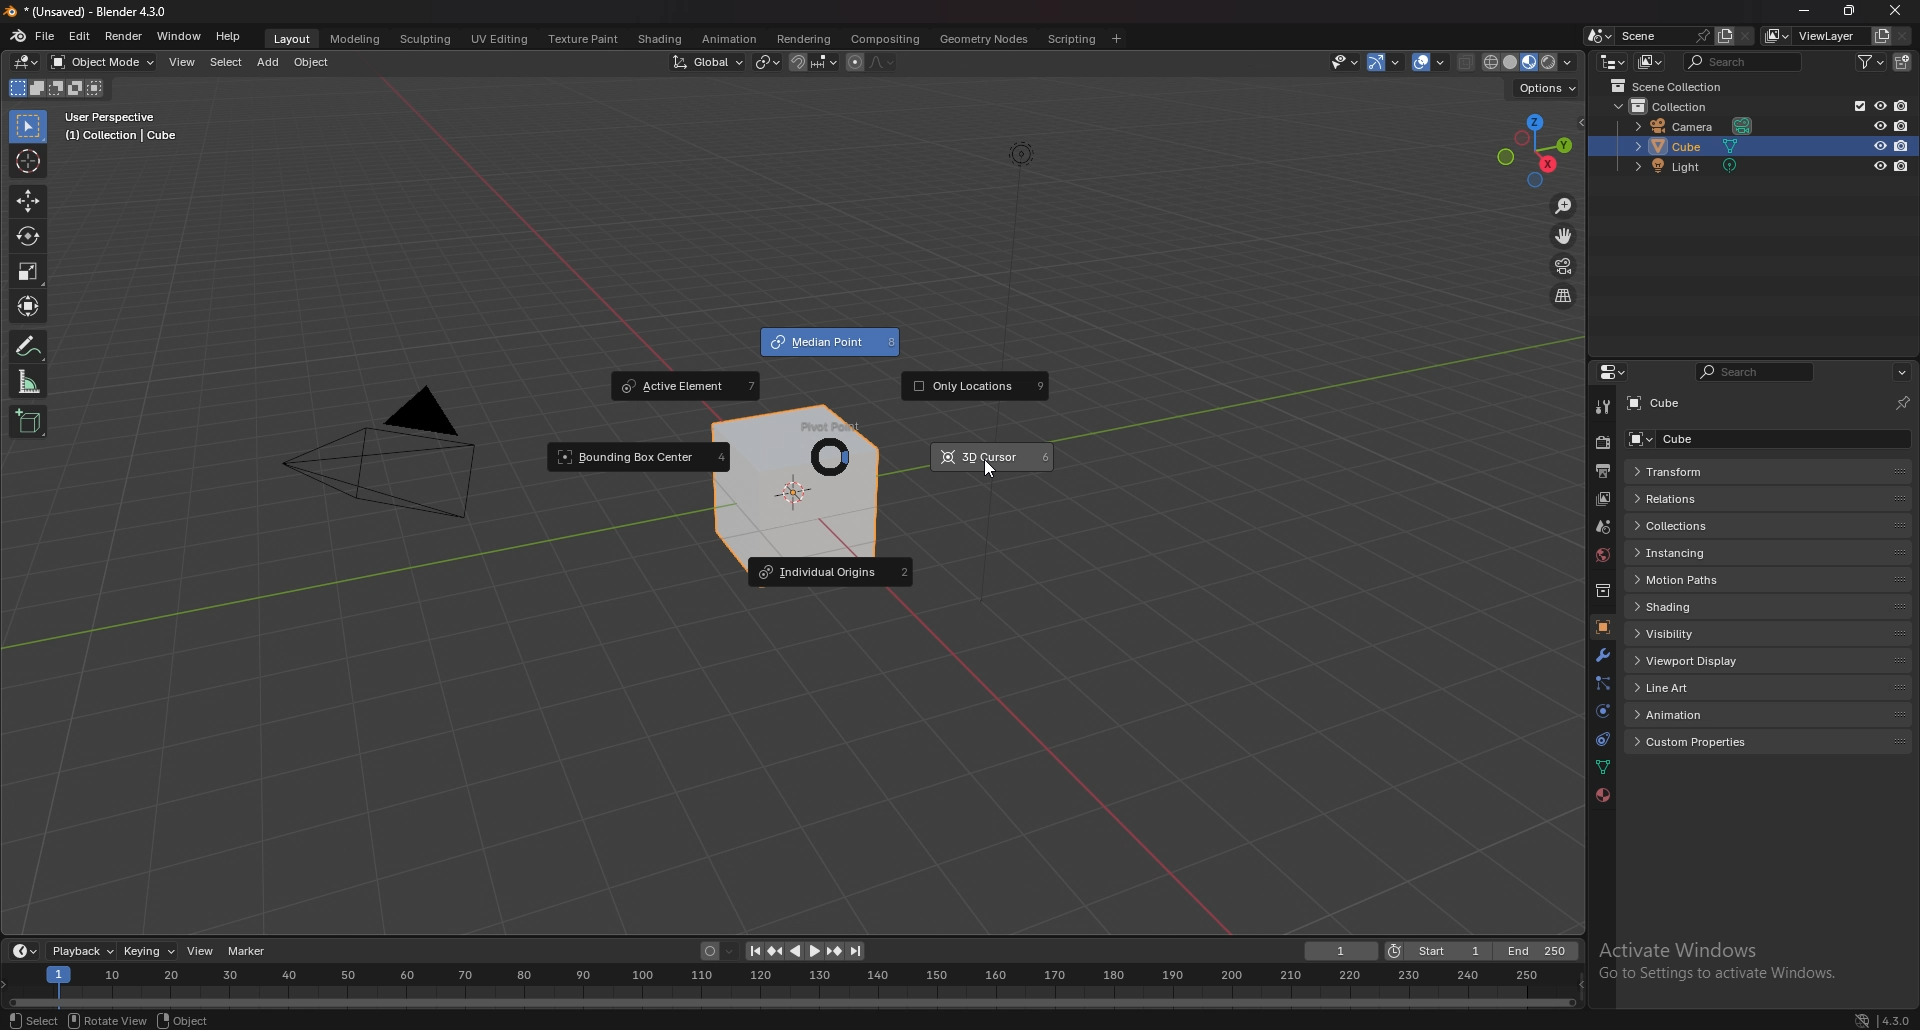  I want to click on modifier, so click(1602, 654).